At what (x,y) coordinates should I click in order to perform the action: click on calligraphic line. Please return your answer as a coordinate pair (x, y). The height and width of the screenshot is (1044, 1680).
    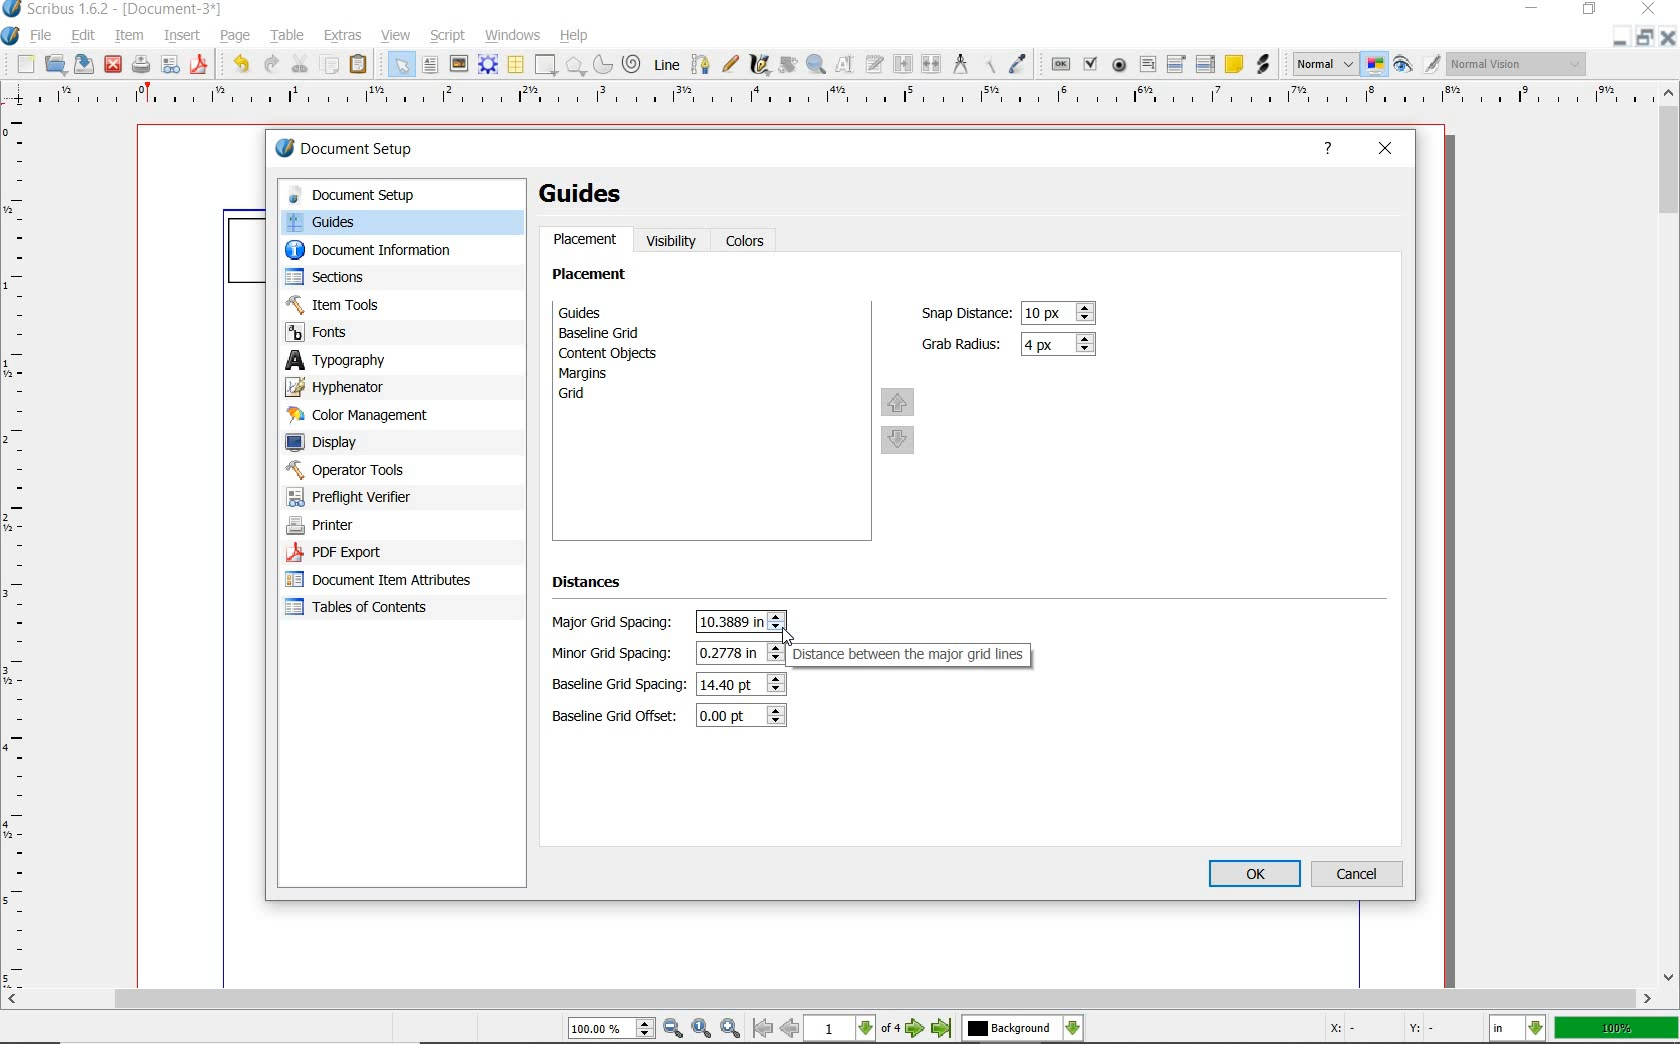
    Looking at the image, I should click on (762, 65).